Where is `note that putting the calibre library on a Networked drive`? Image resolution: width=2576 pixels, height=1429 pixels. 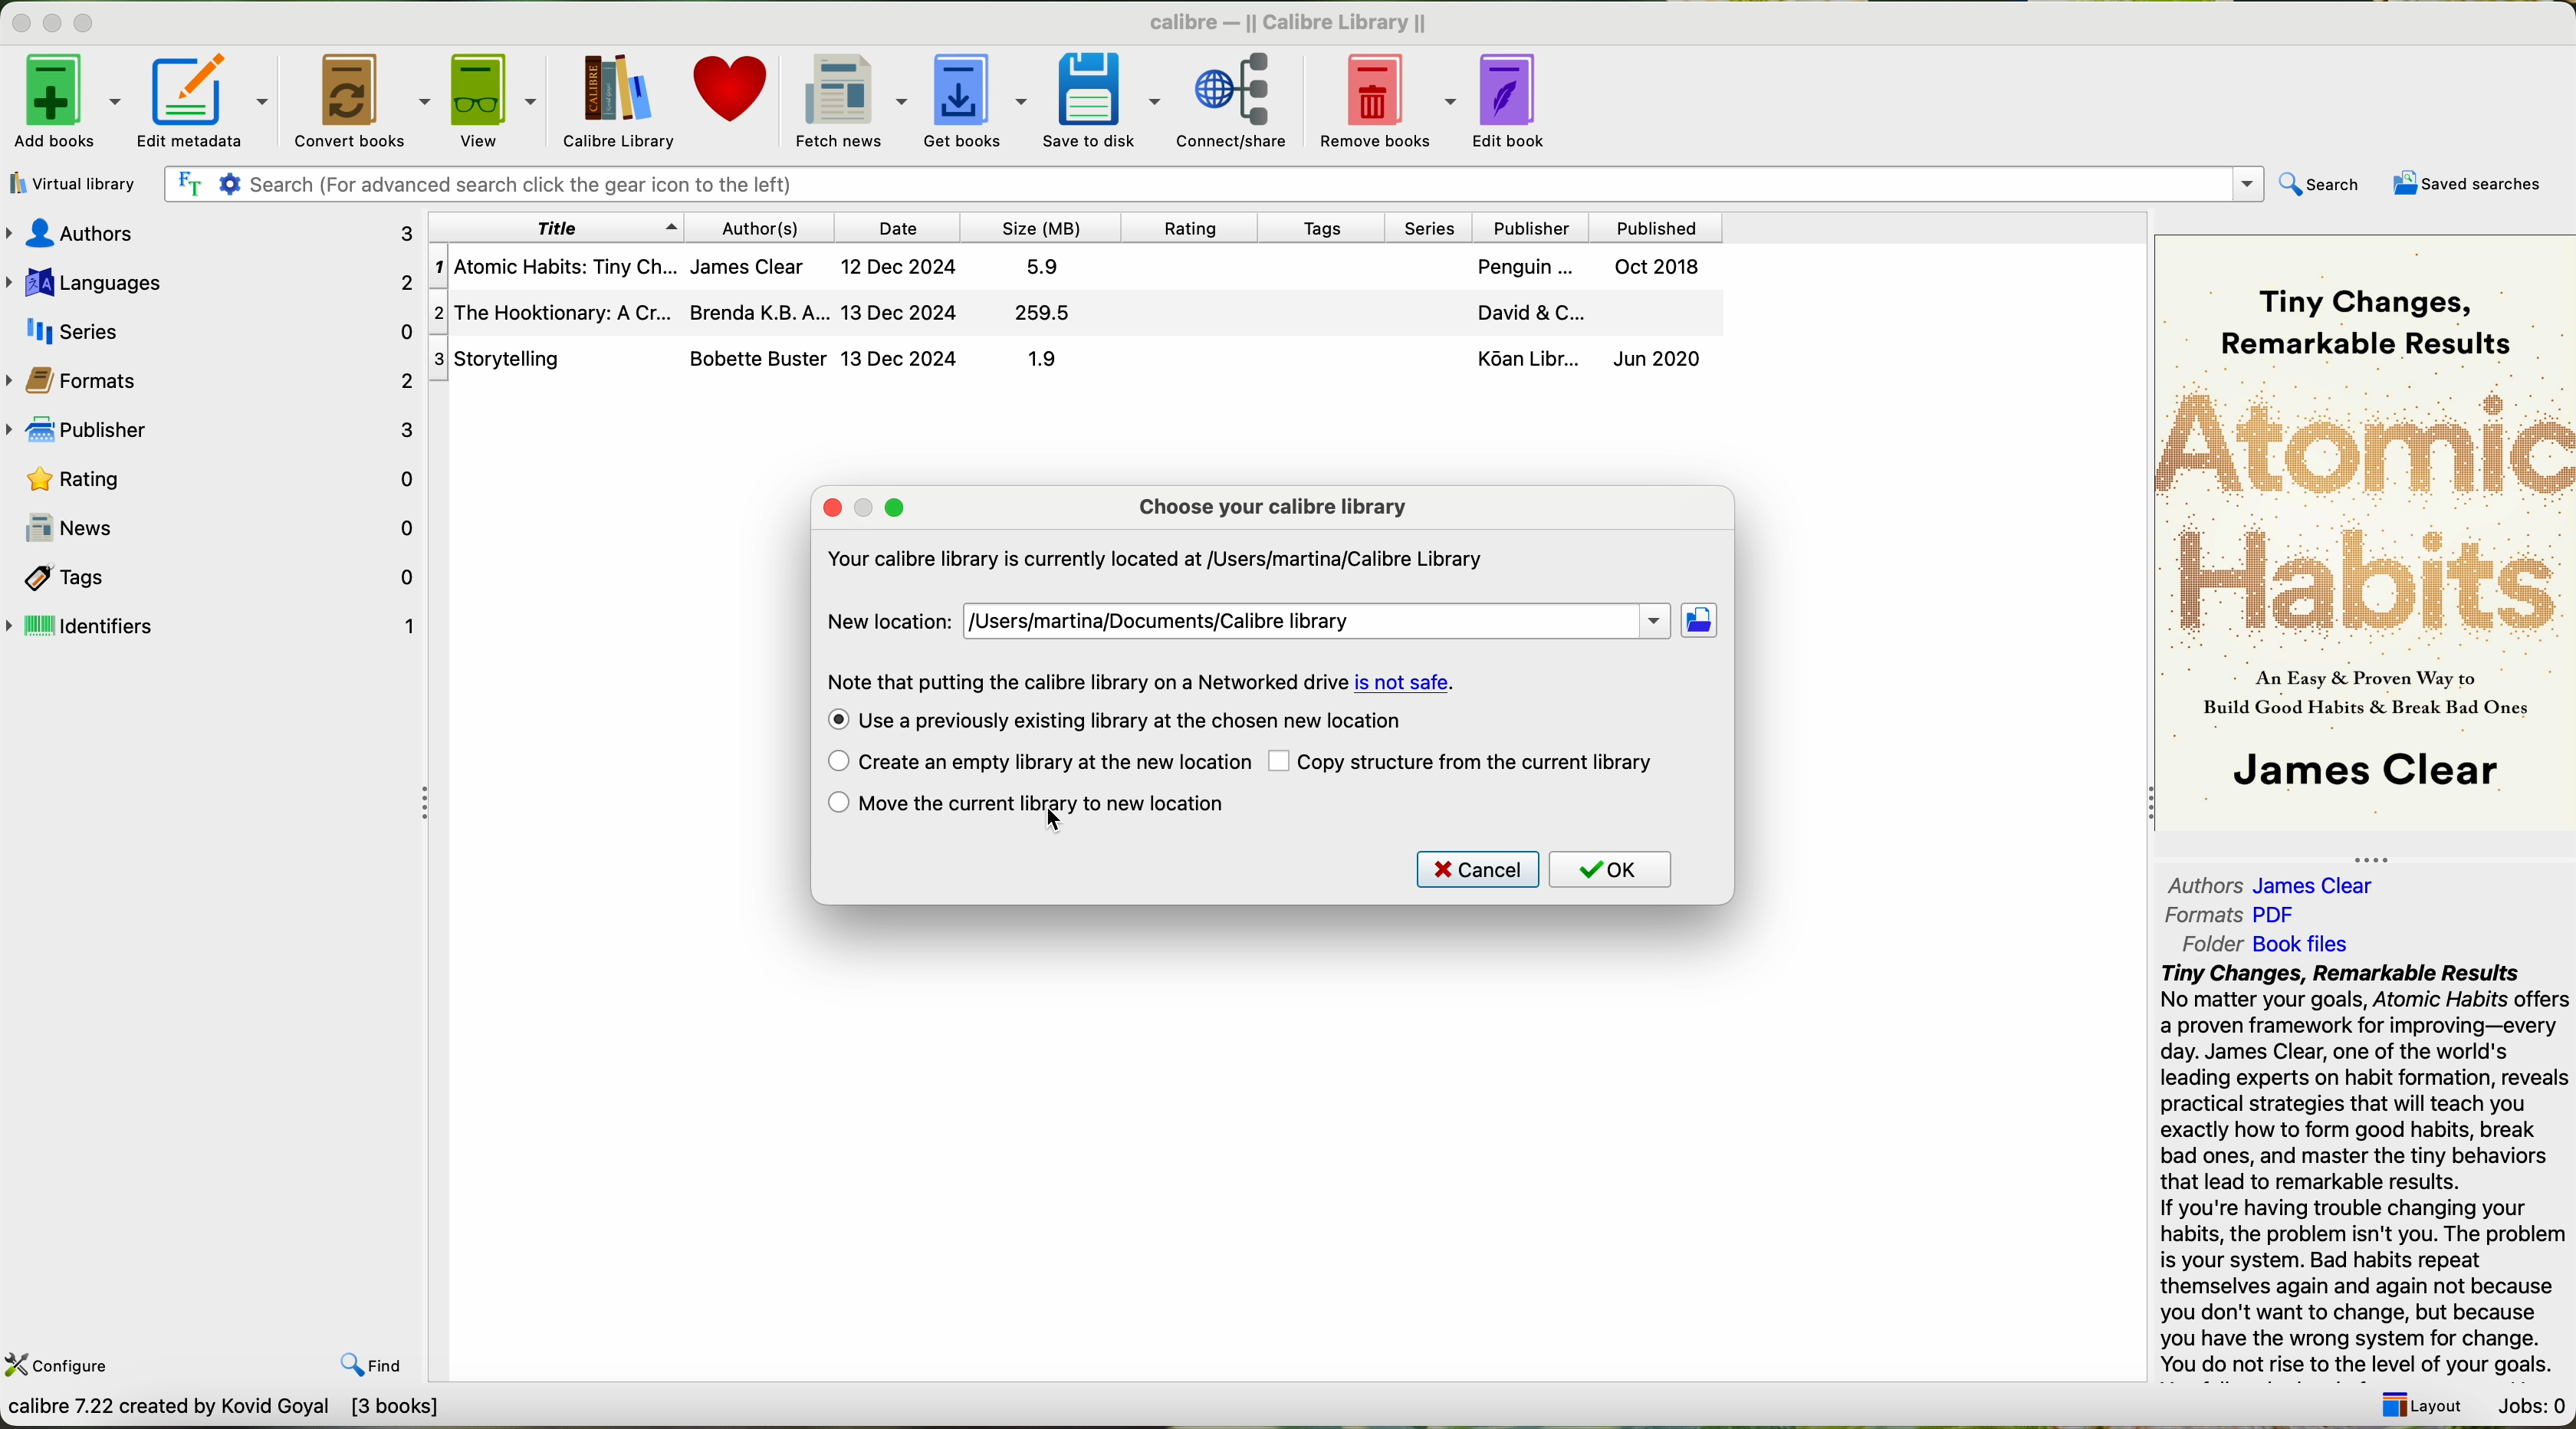 note that putting the calibre library on a Networked drive is located at coordinates (1086, 681).